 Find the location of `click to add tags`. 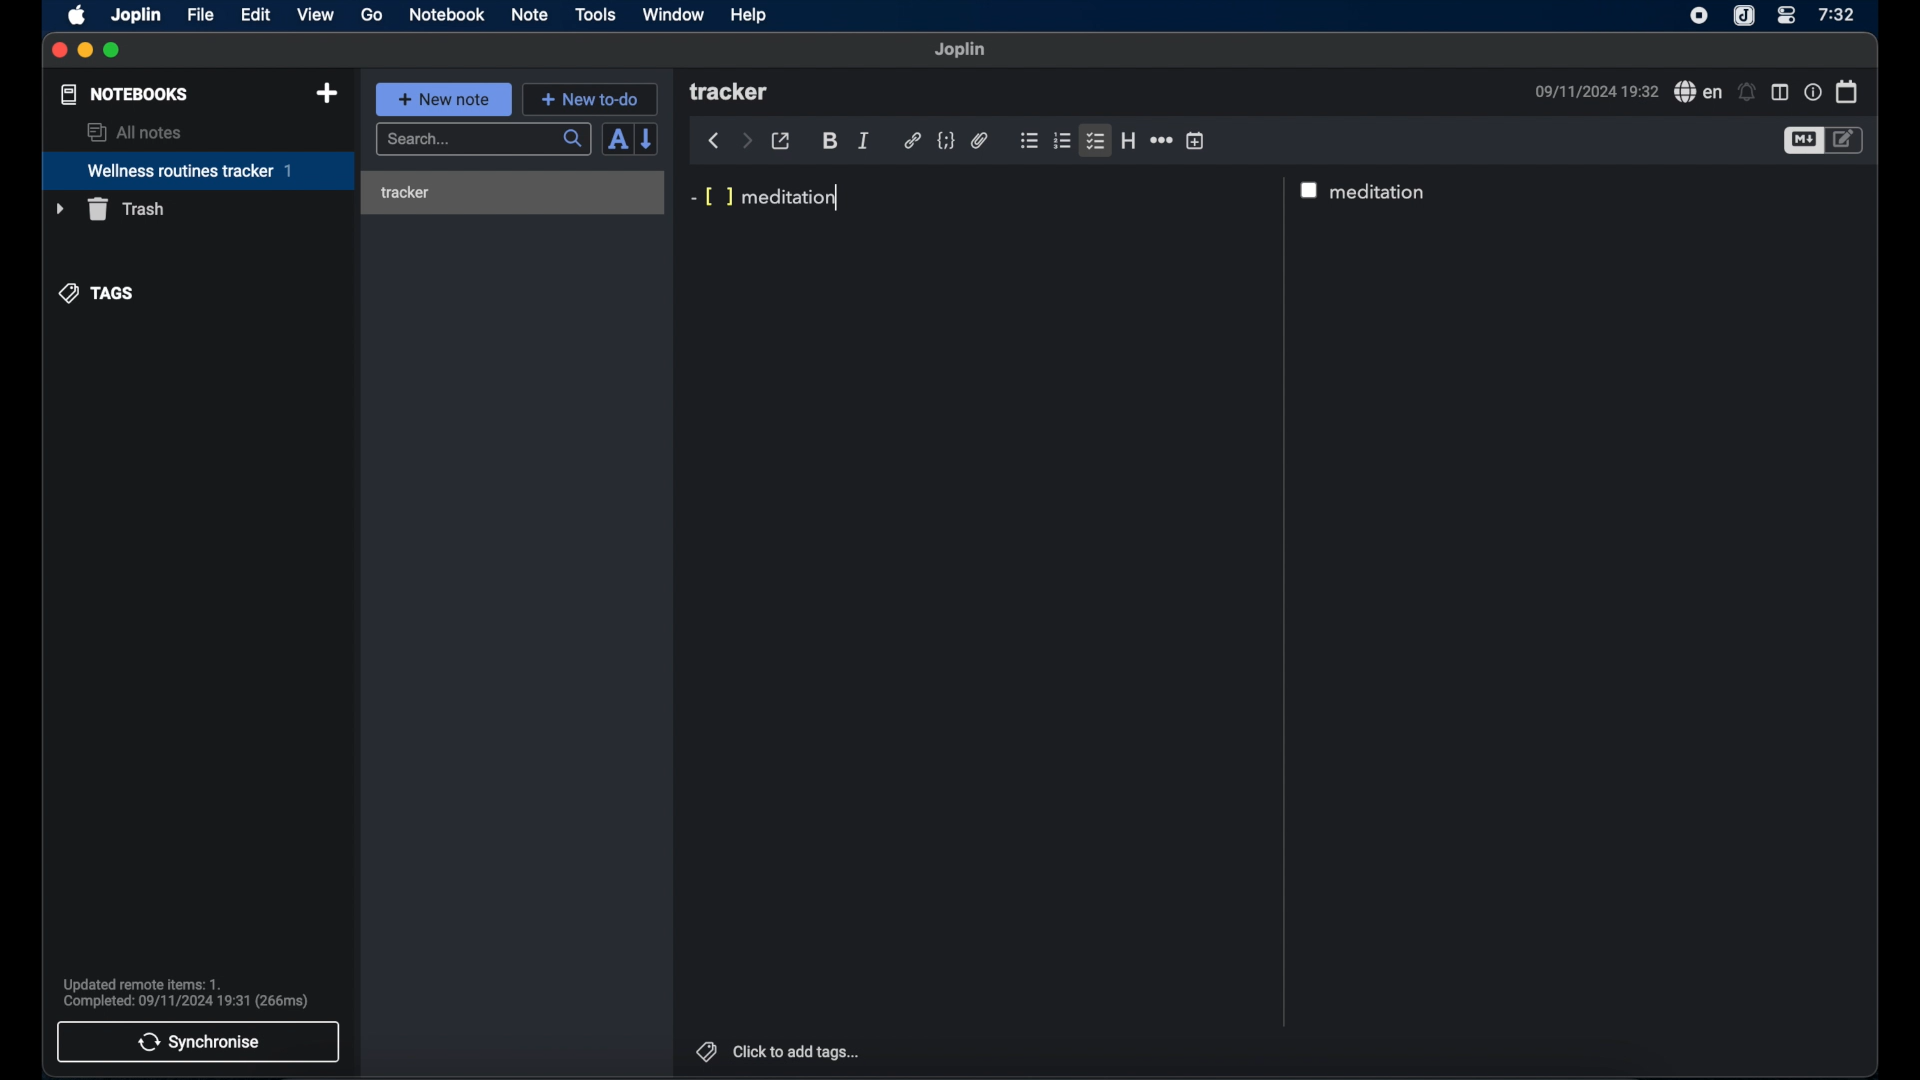

click to add tags is located at coordinates (798, 1051).